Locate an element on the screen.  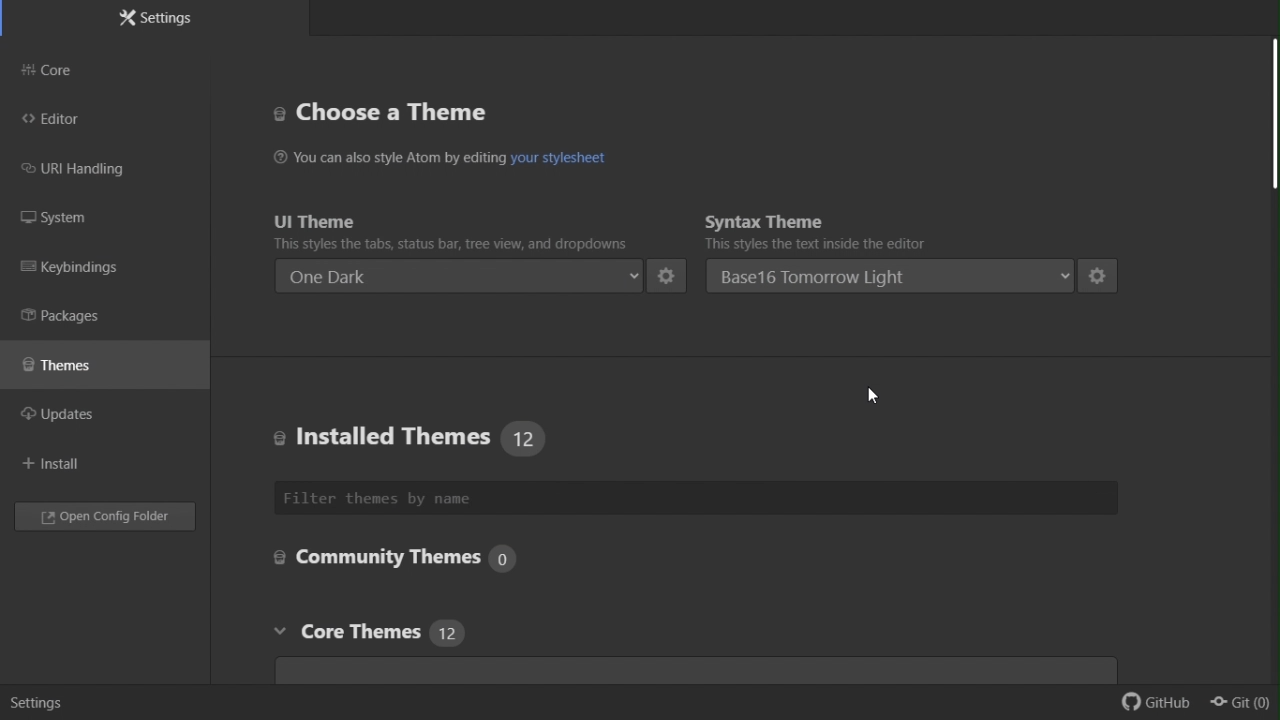
packages is located at coordinates (83, 315).